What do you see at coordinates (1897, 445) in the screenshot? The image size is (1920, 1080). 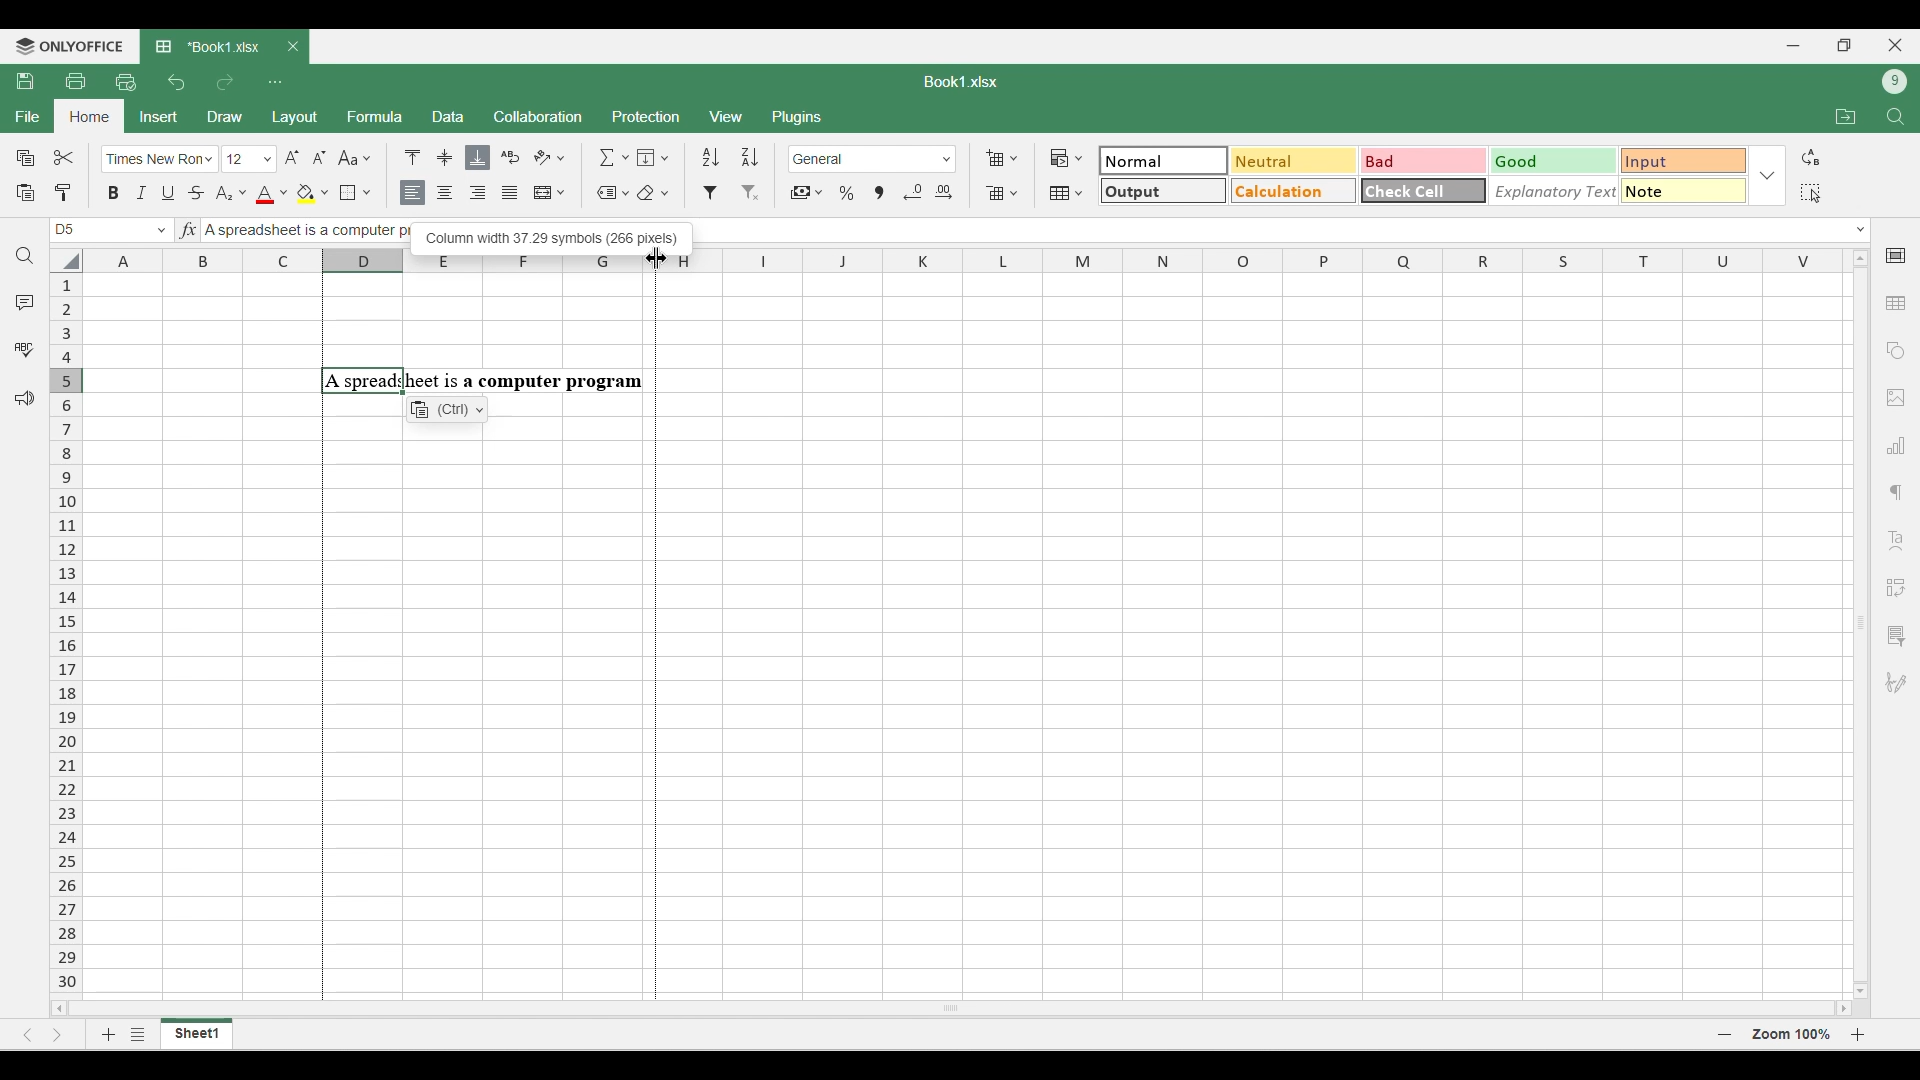 I see `Insert chart` at bounding box center [1897, 445].